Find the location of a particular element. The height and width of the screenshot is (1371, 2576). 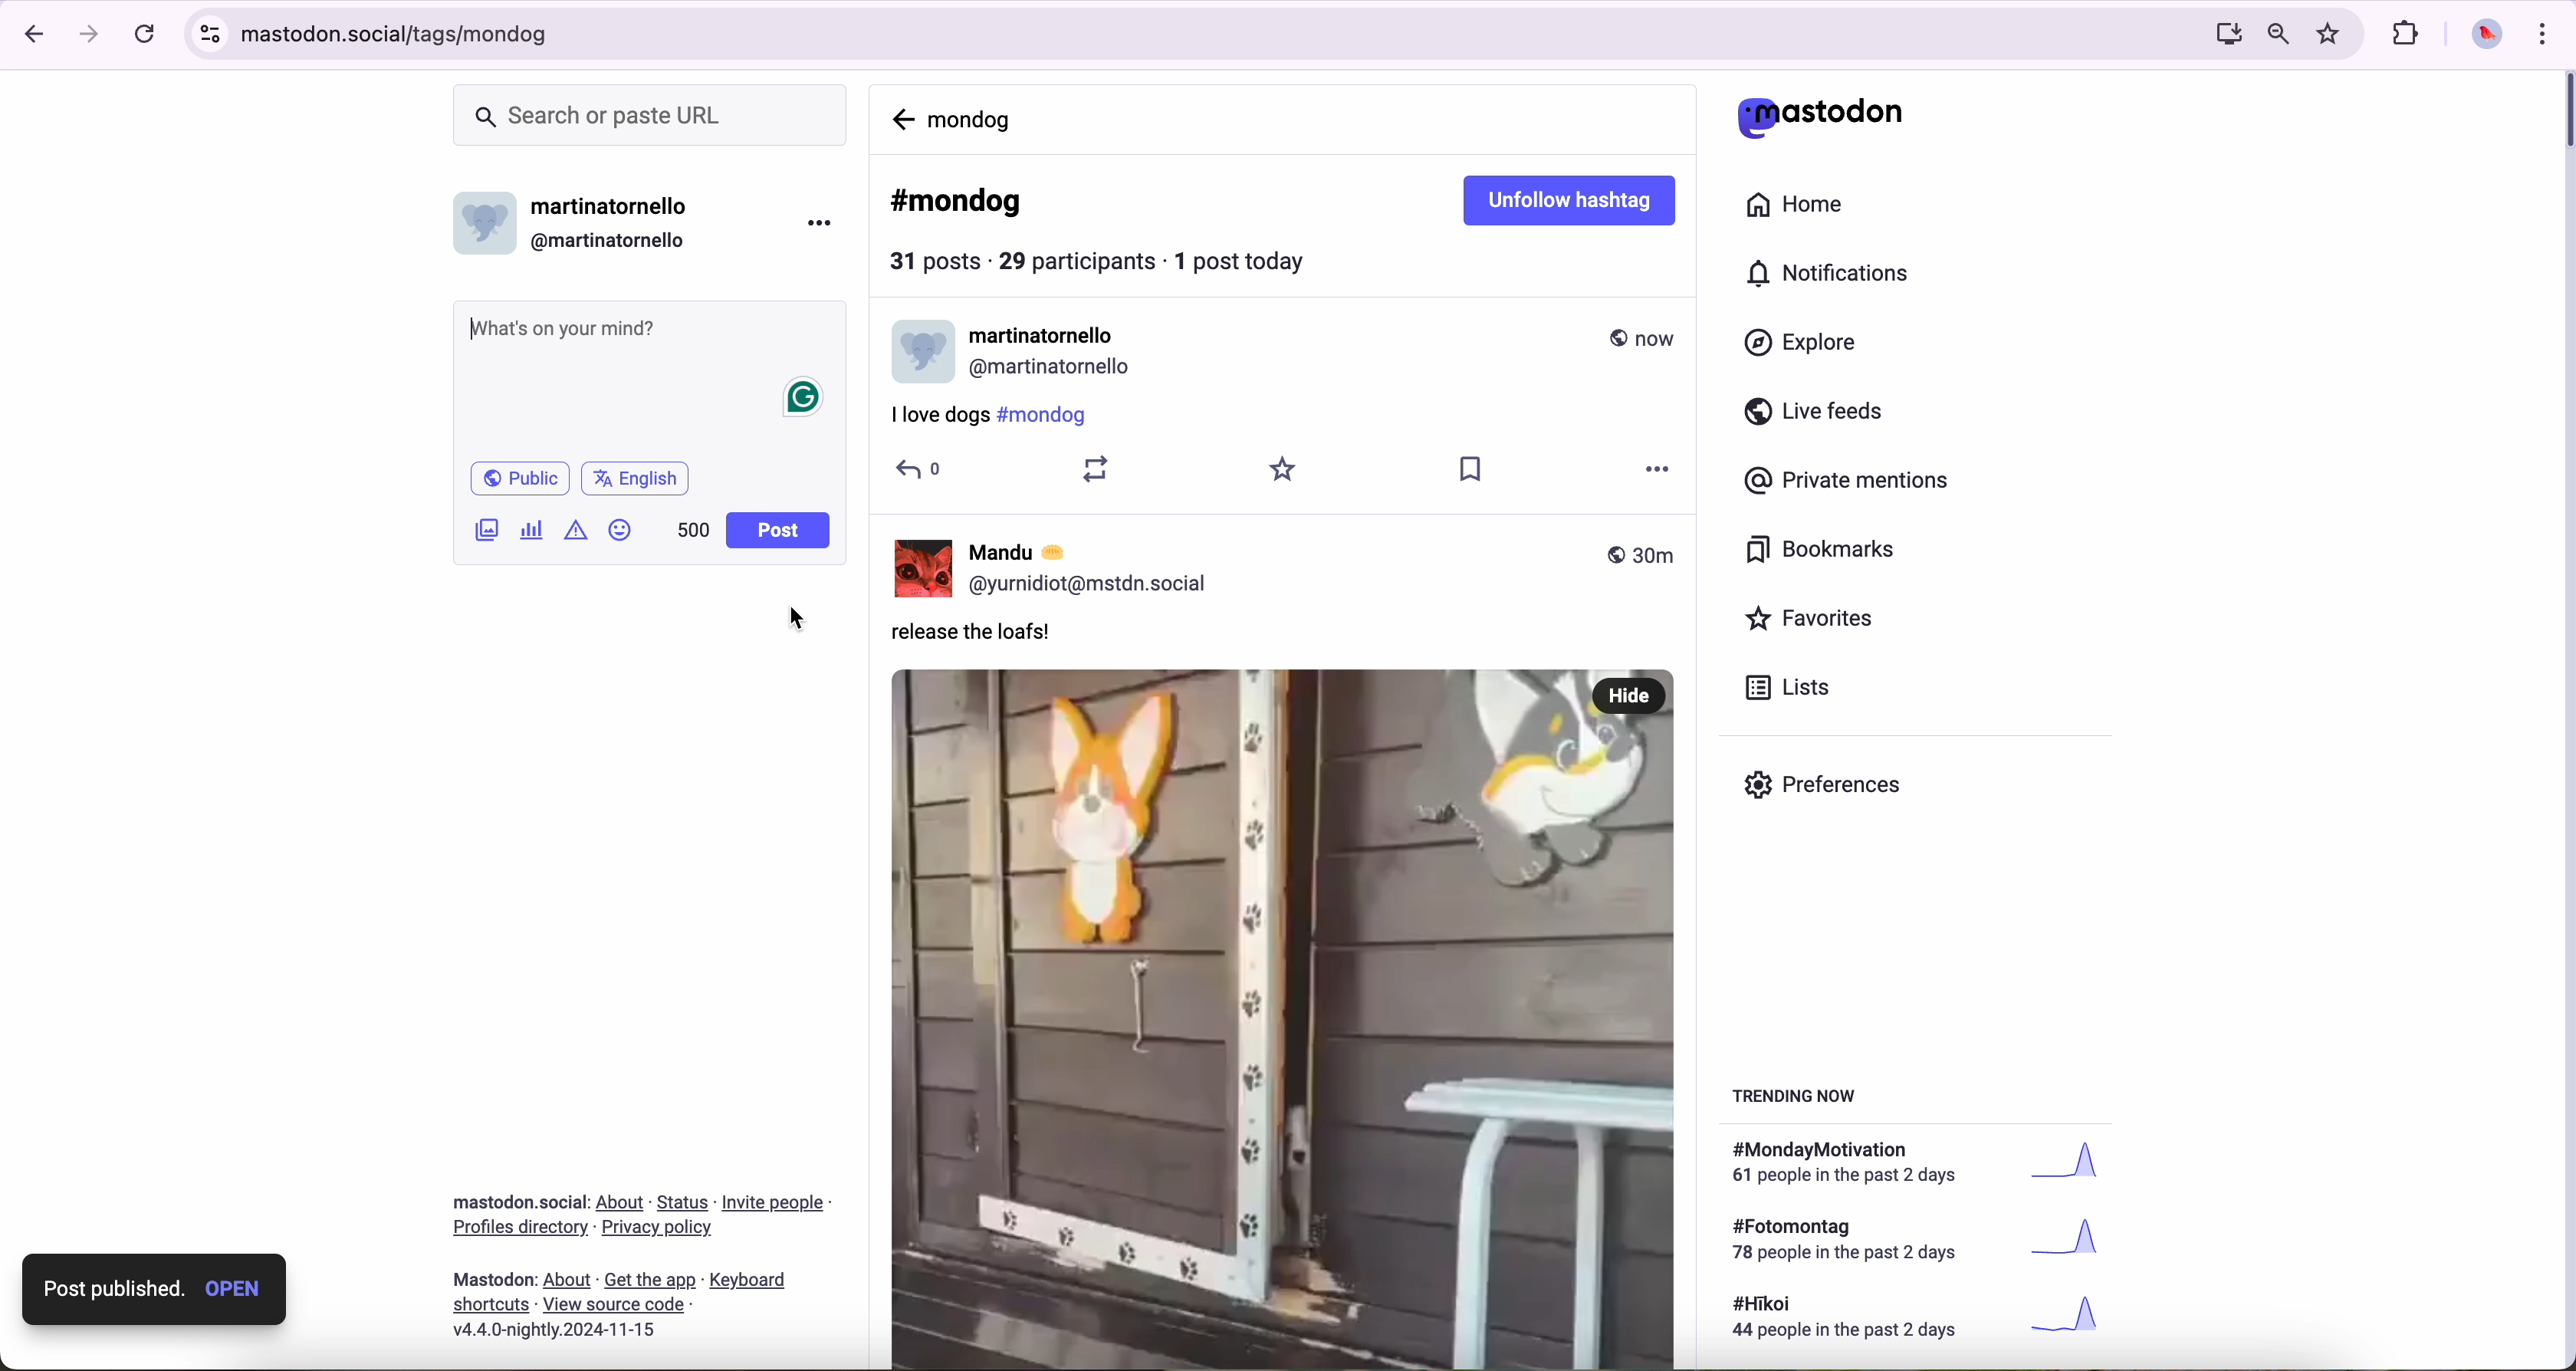

favorite is located at coordinates (1285, 1324).